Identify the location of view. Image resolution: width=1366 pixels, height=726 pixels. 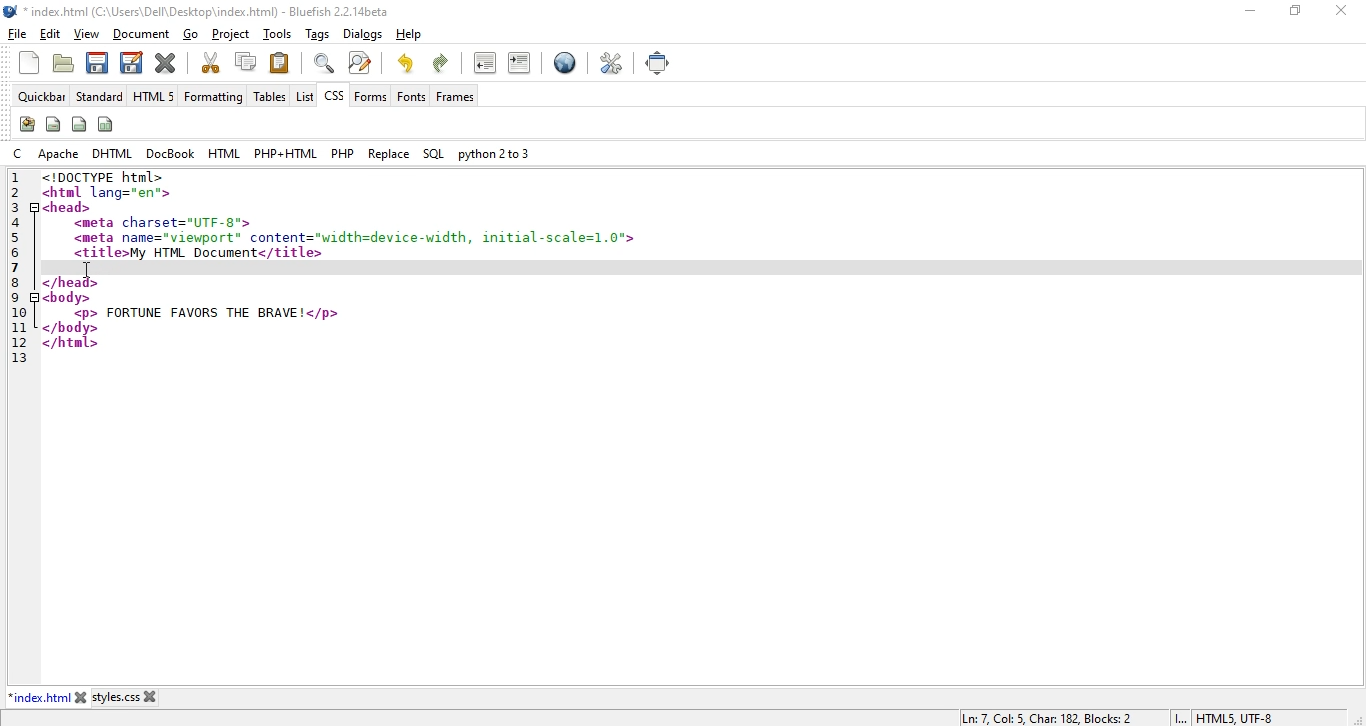
(88, 34).